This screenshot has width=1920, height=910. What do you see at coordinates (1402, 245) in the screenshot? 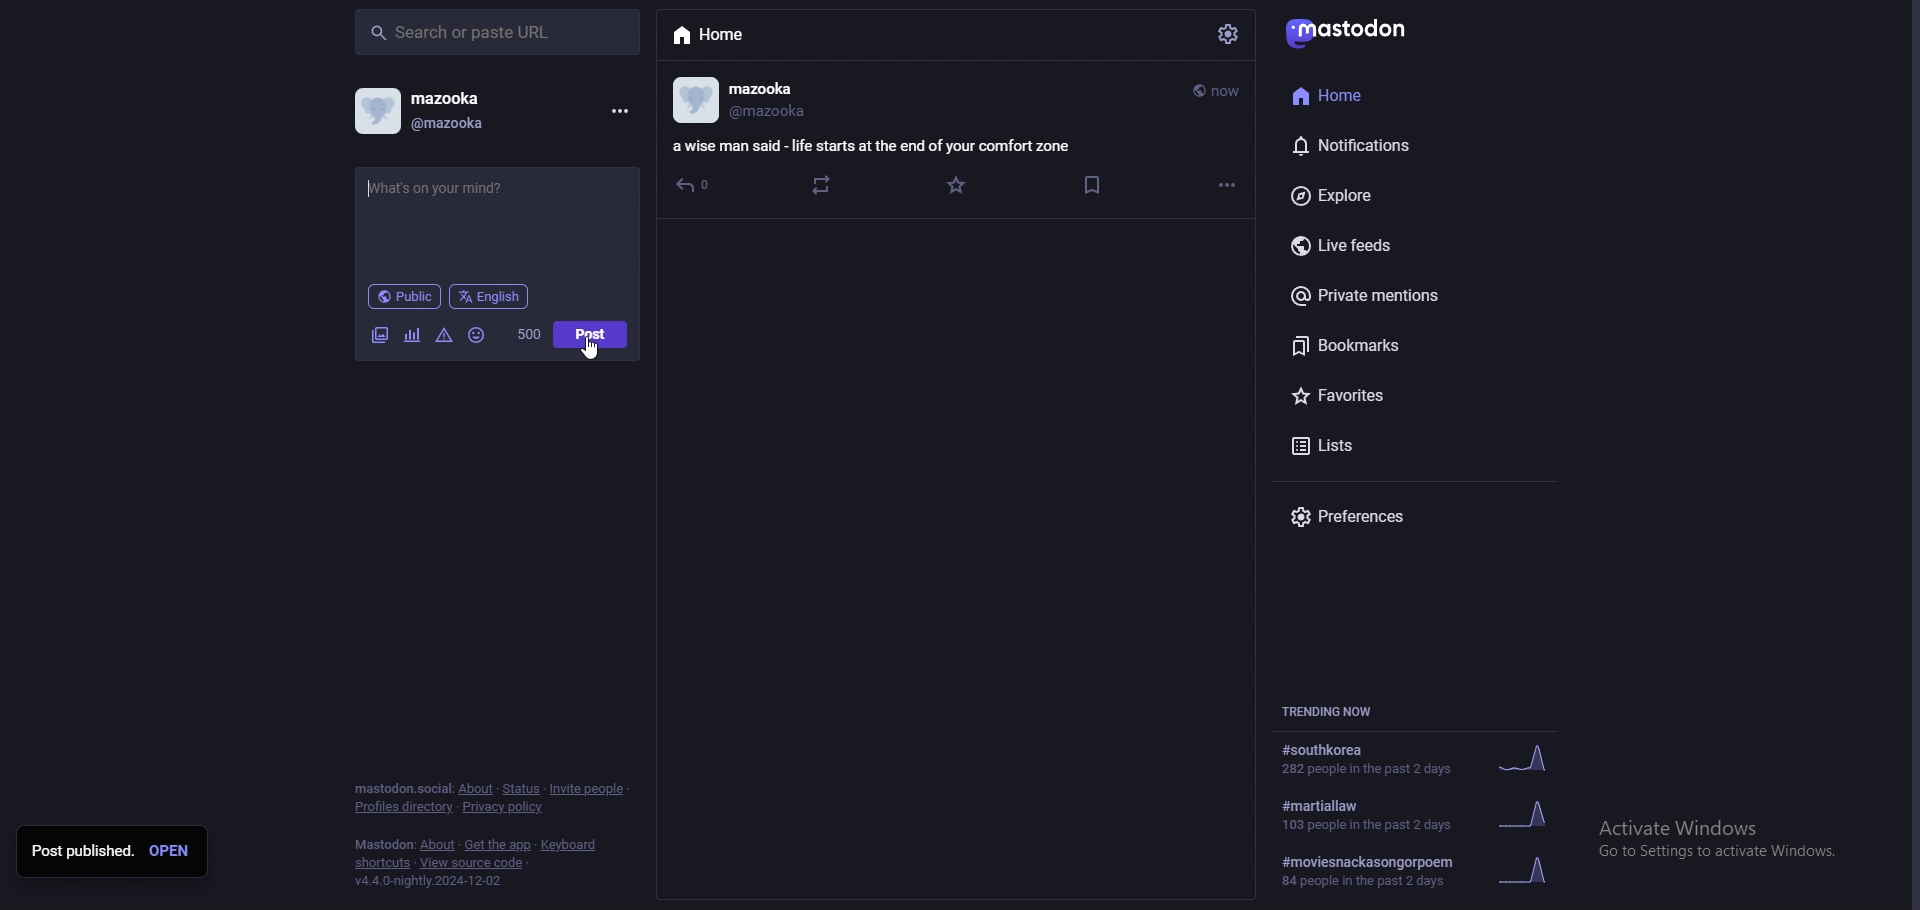
I see `live feeds` at bounding box center [1402, 245].